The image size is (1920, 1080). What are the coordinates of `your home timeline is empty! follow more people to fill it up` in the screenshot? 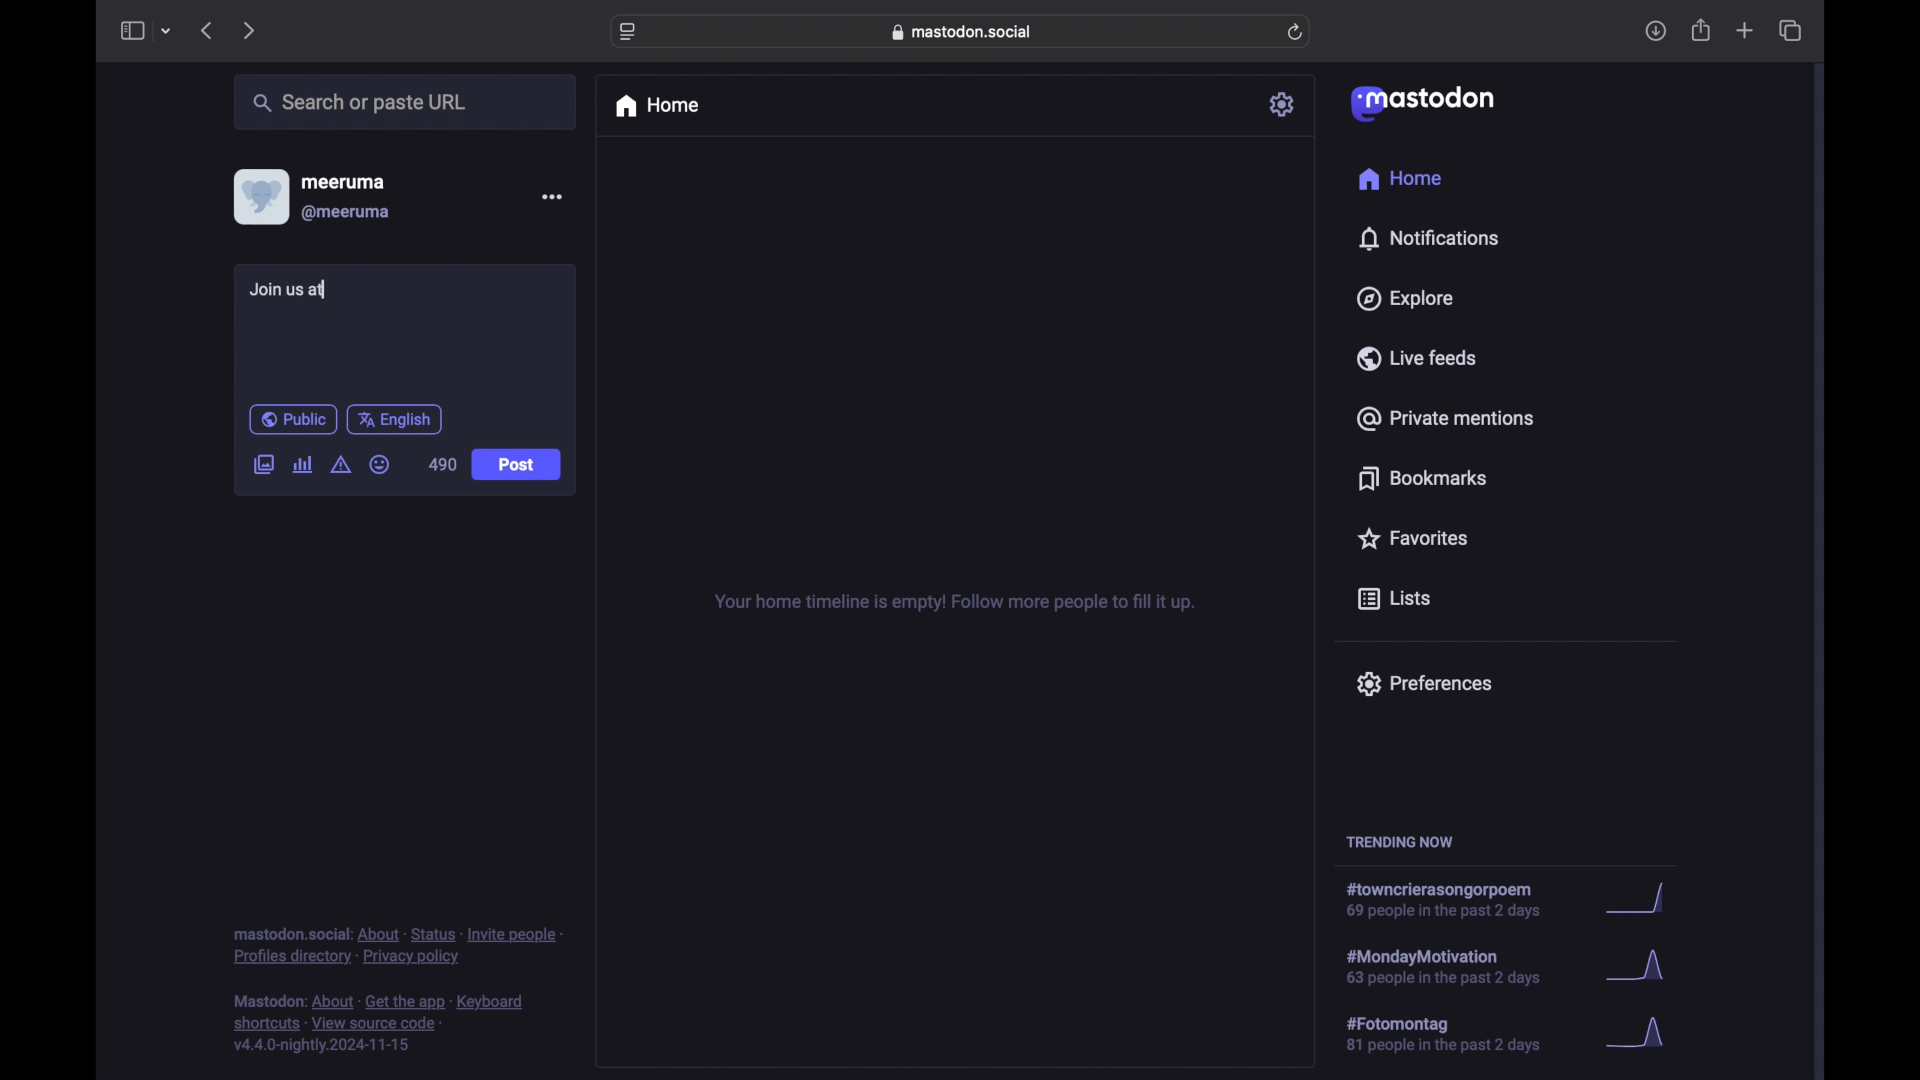 It's located at (954, 603).